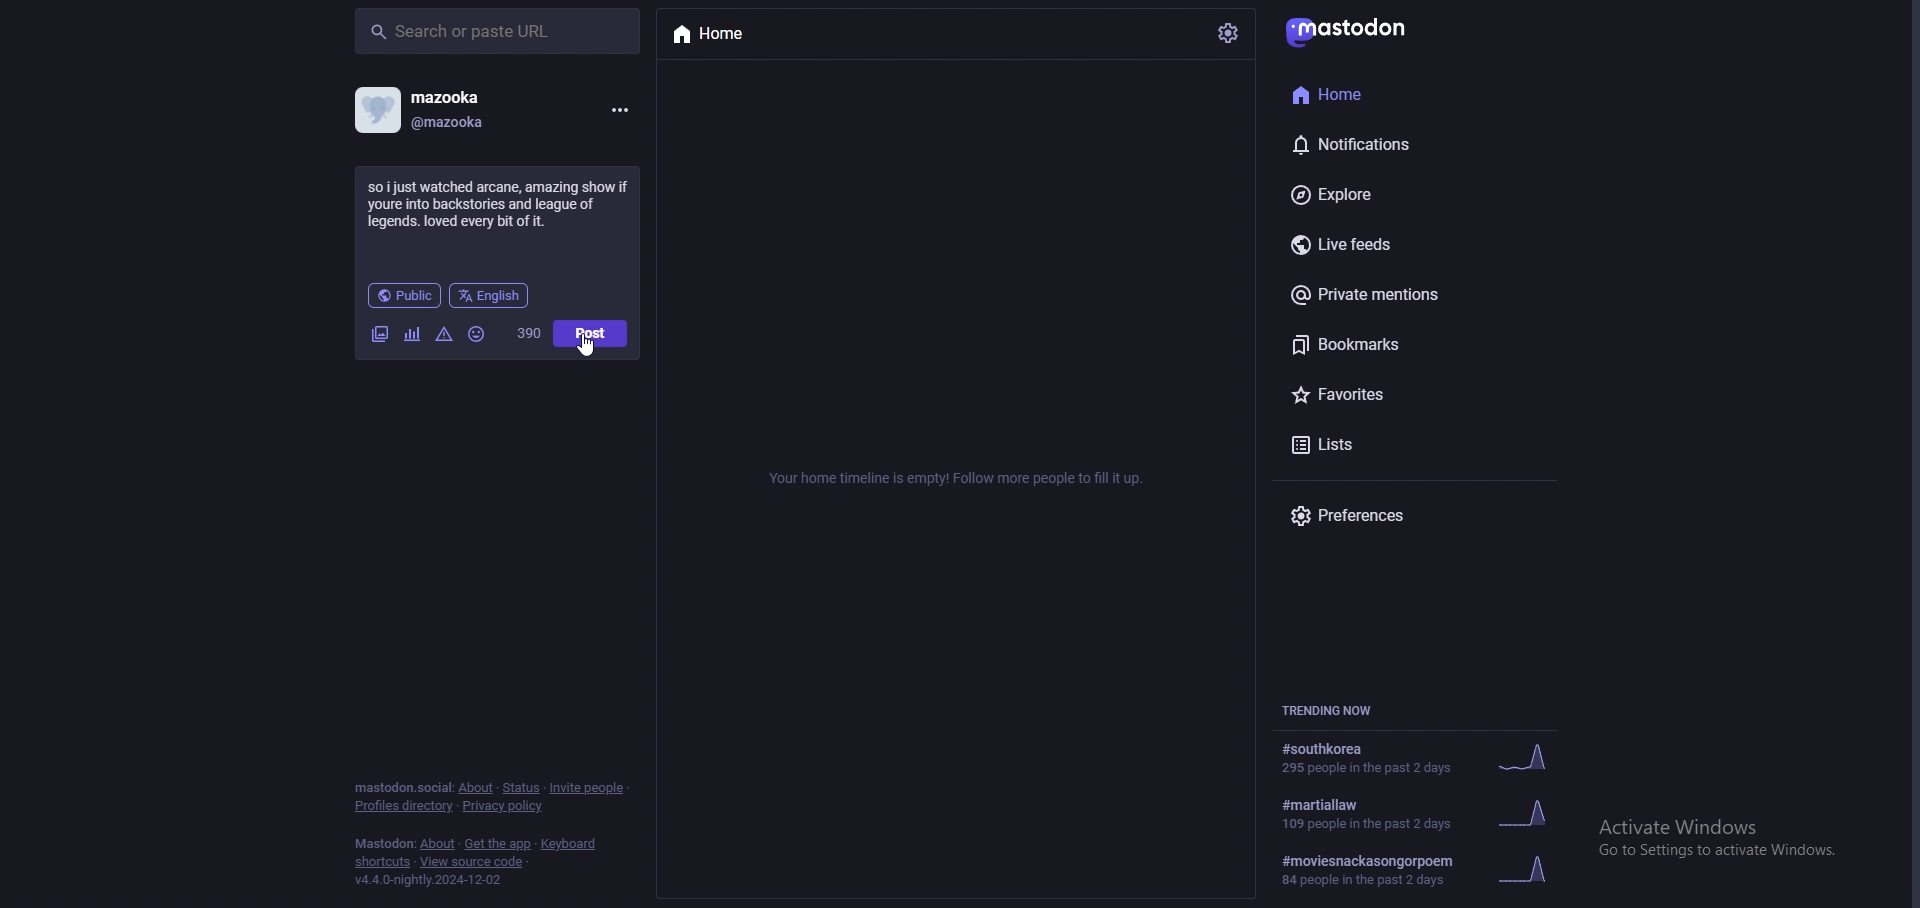  Describe the element at coordinates (1424, 813) in the screenshot. I see `trending` at that location.